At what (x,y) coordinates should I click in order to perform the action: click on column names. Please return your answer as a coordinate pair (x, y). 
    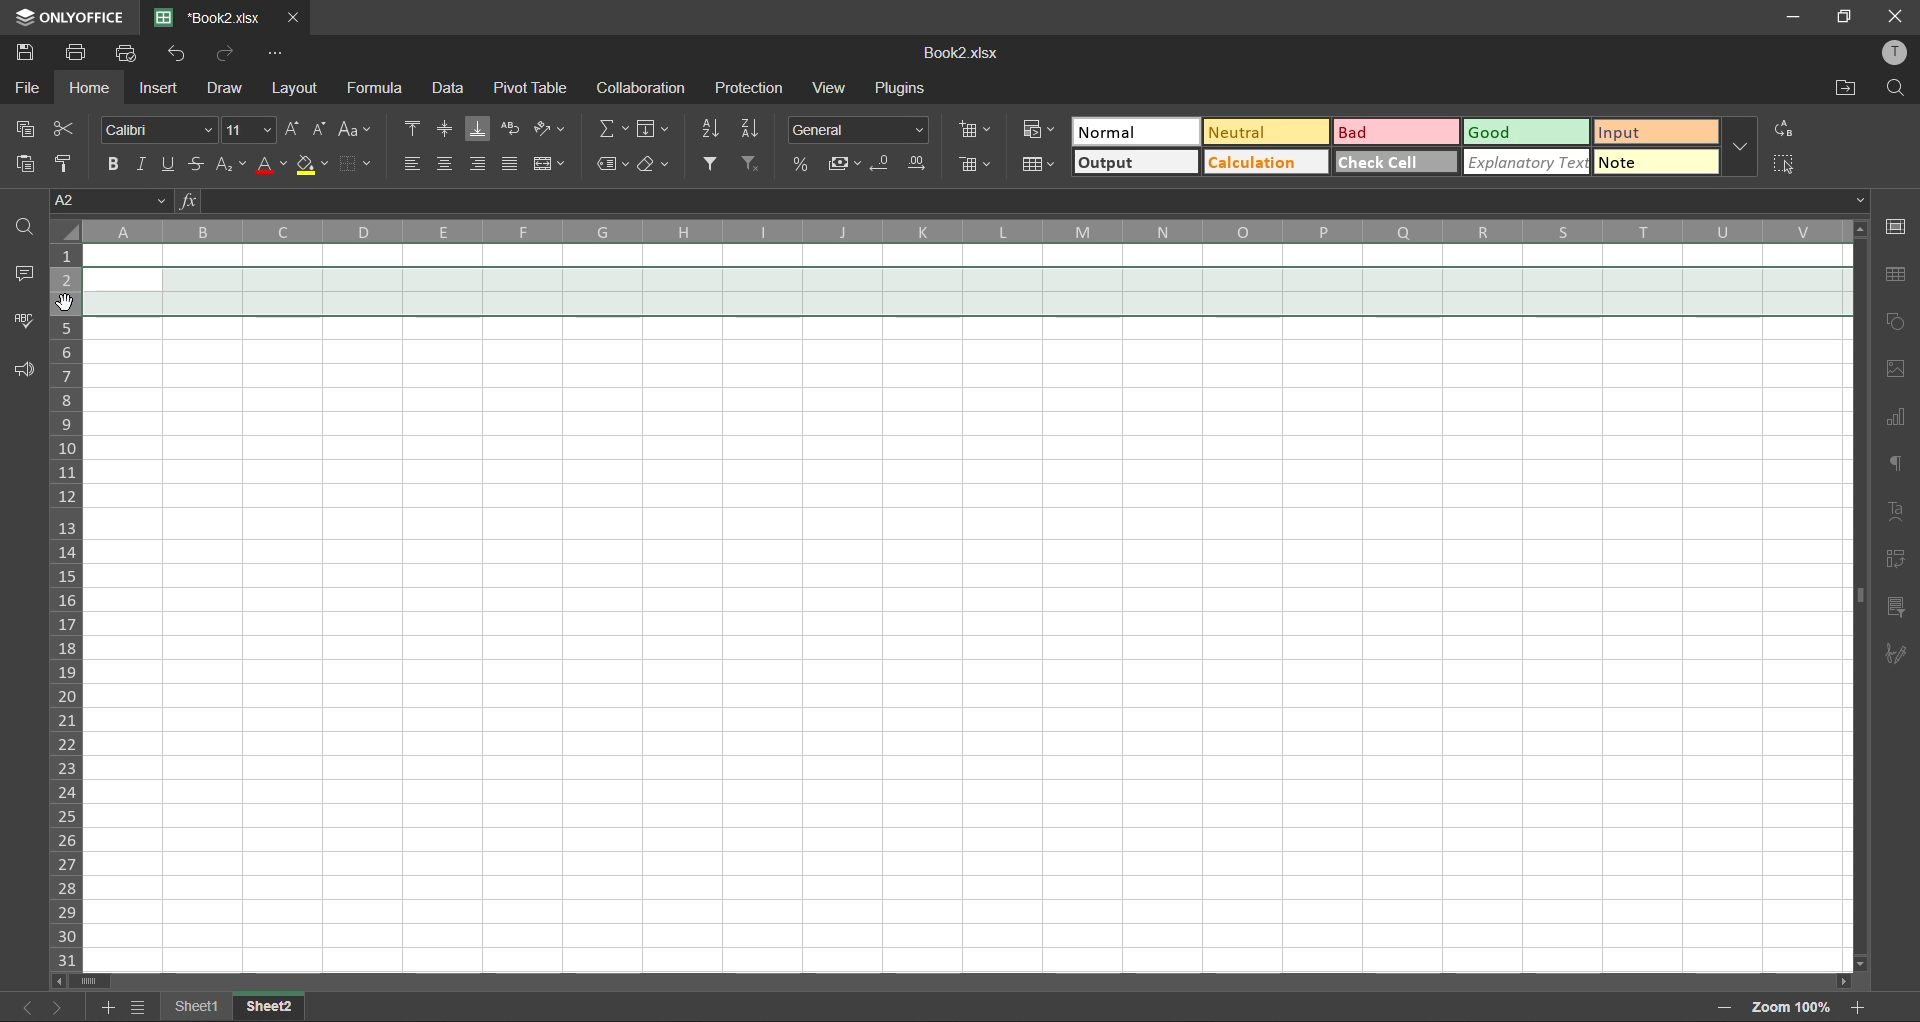
    Looking at the image, I should click on (964, 231).